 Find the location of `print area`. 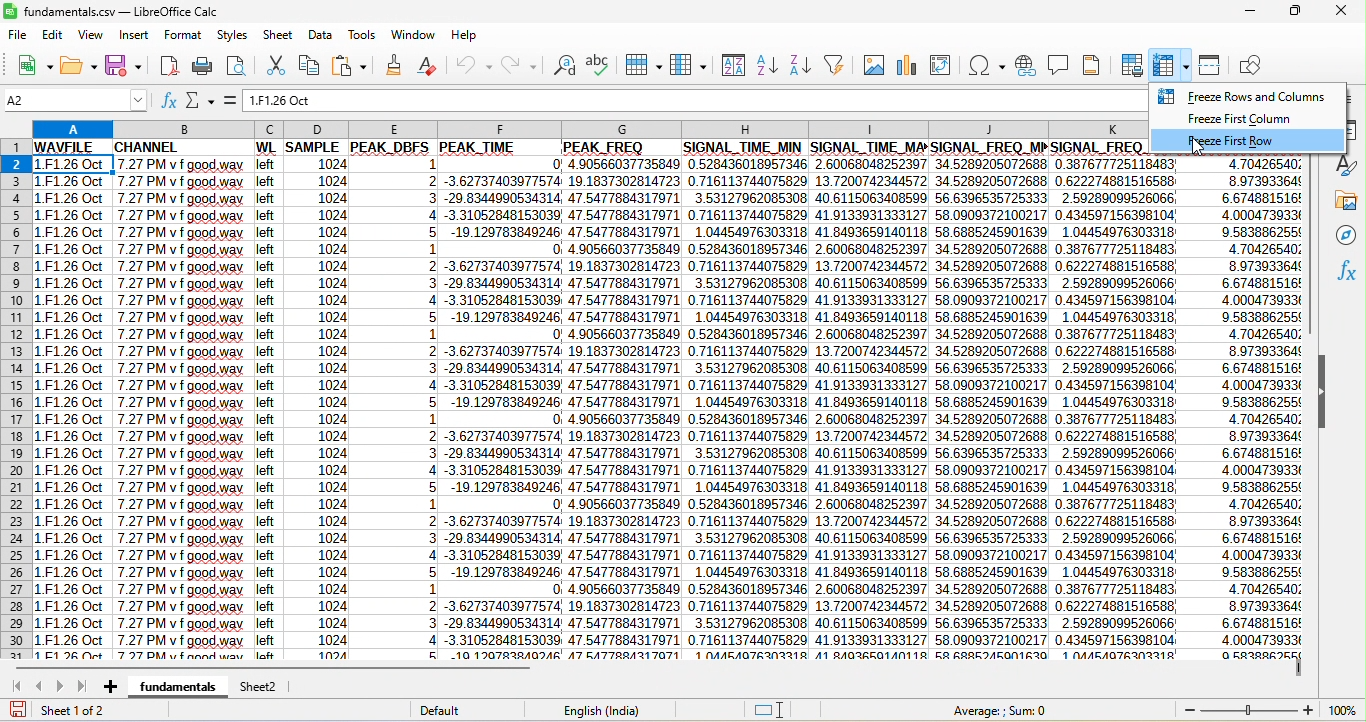

print area is located at coordinates (1131, 66).